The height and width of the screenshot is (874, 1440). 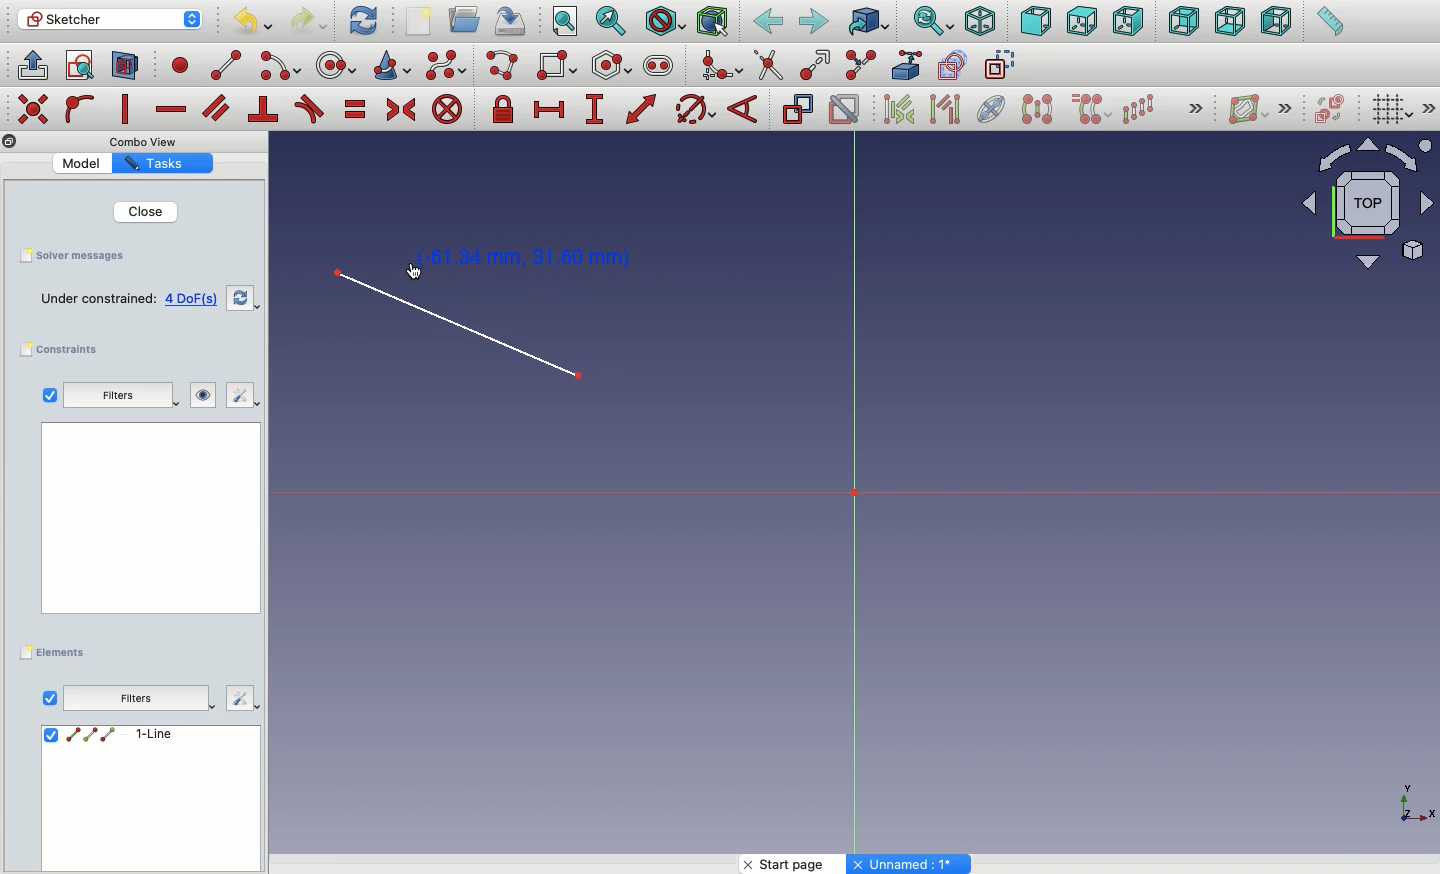 I want to click on , so click(x=1429, y=108).